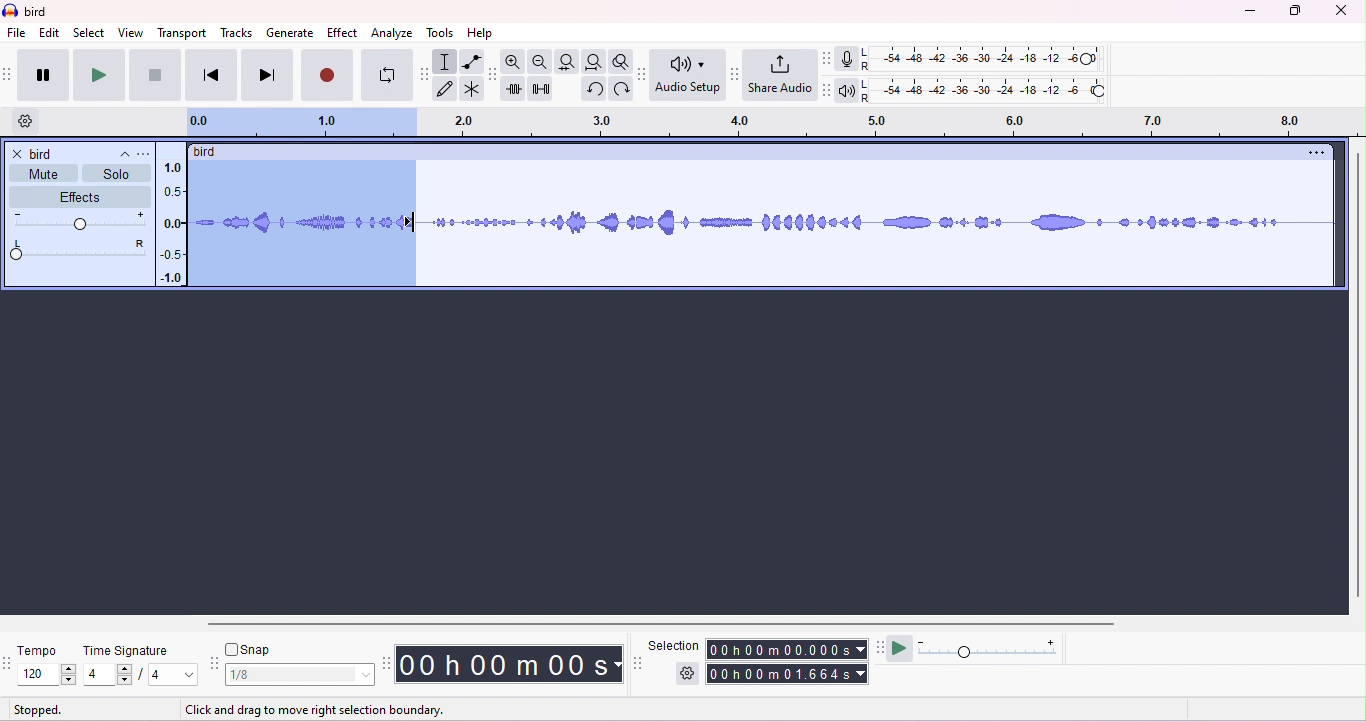  Describe the element at coordinates (48, 676) in the screenshot. I see `select tempo` at that location.